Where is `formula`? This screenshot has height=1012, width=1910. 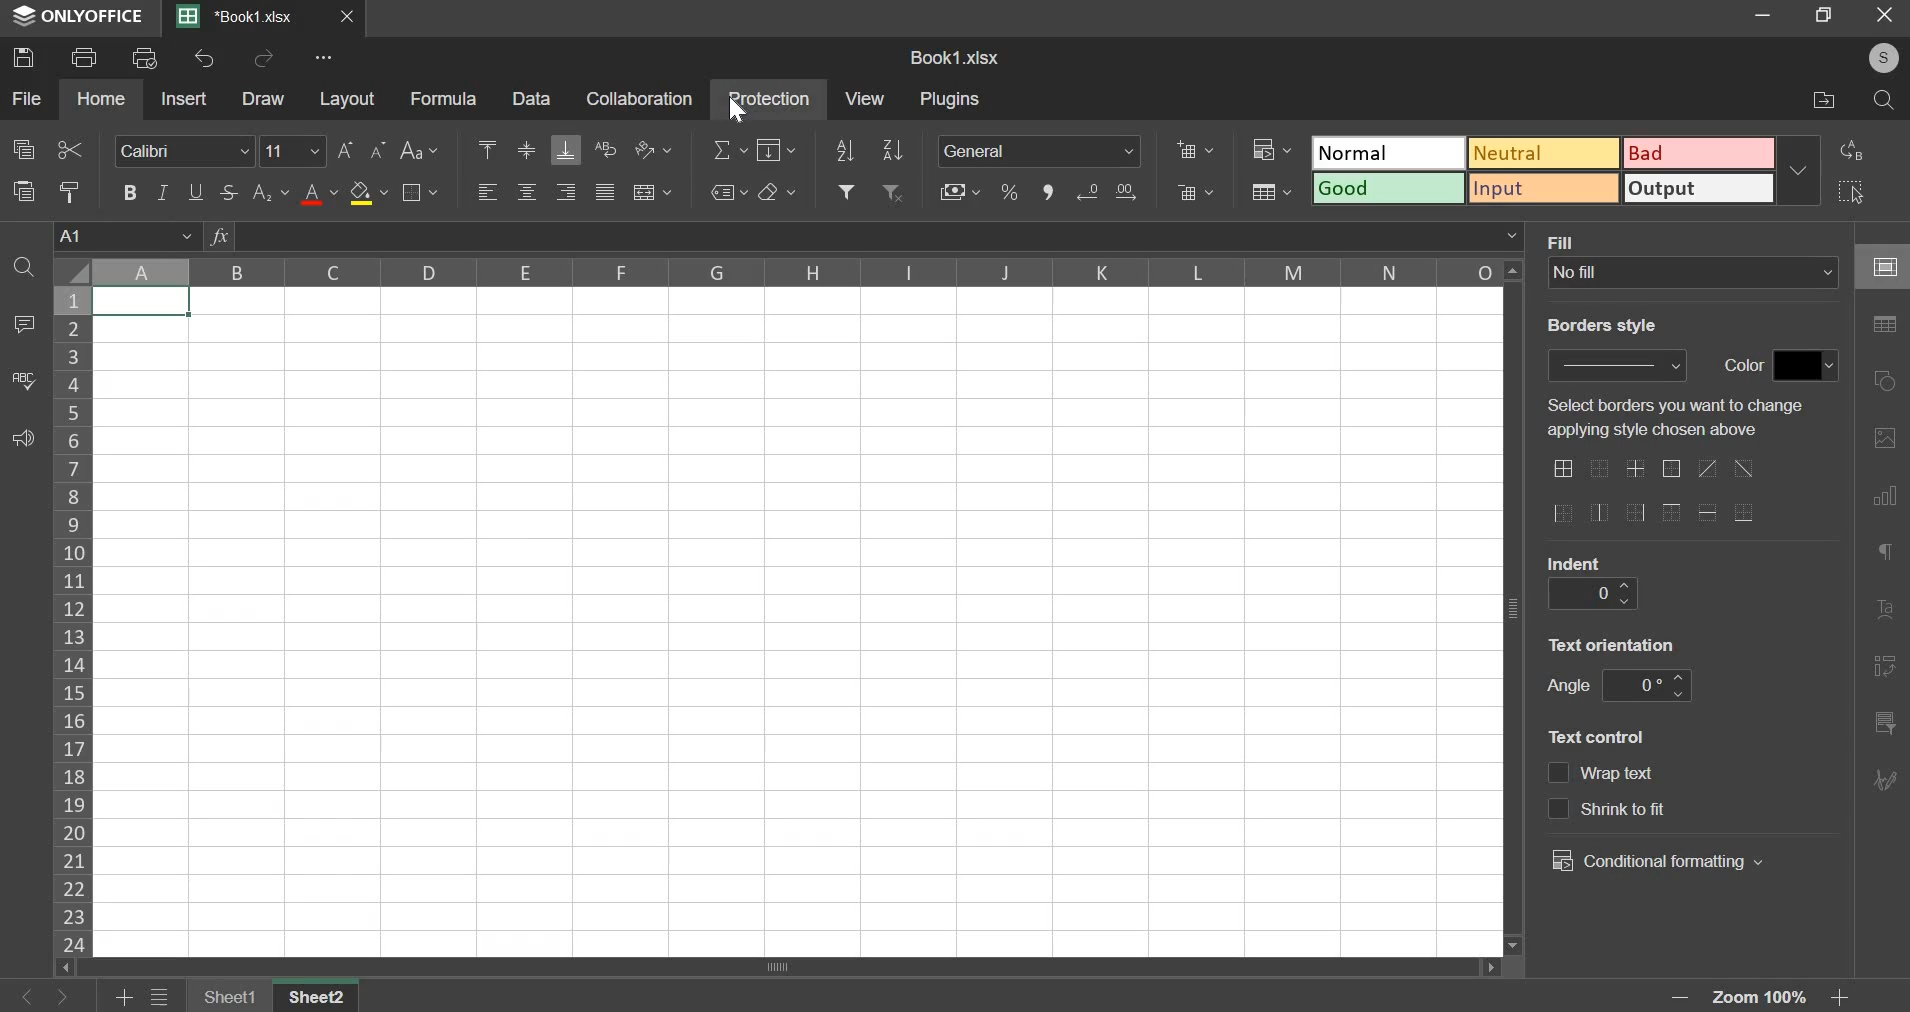
formula is located at coordinates (443, 99).